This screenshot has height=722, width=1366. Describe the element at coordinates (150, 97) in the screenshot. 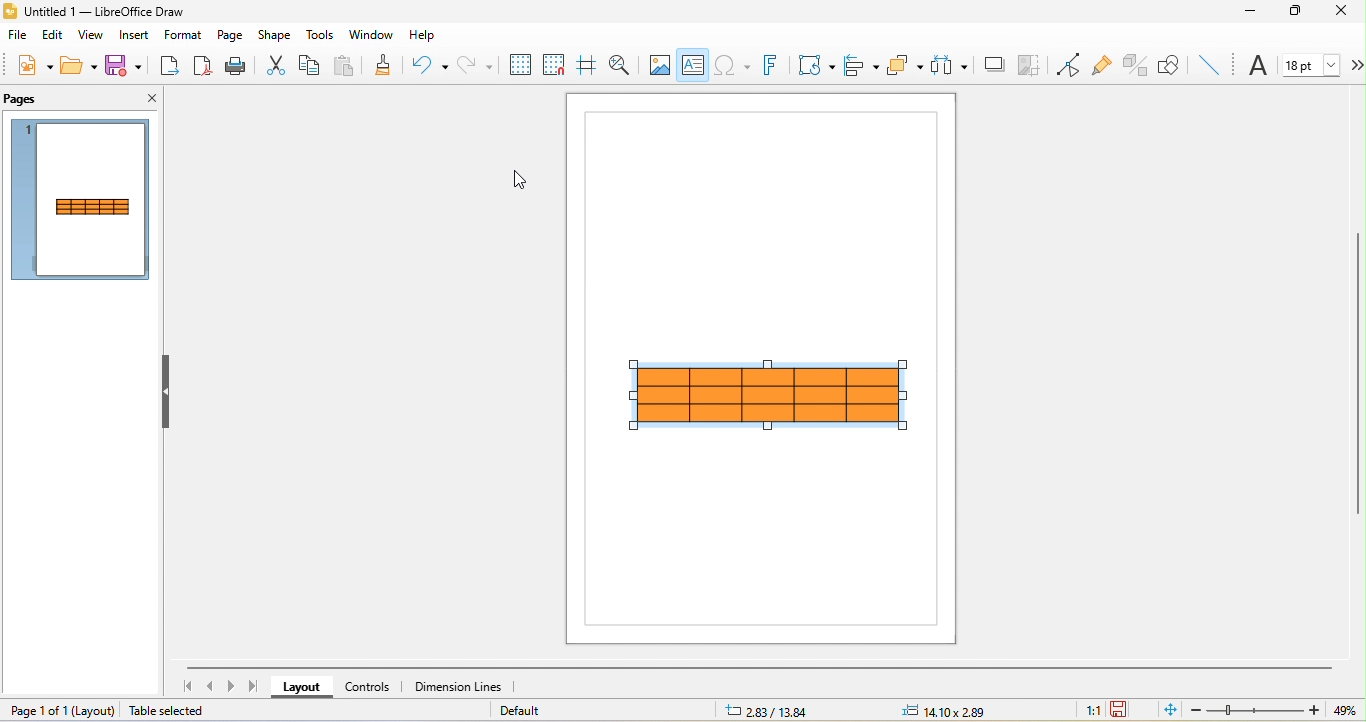

I see `close` at that location.